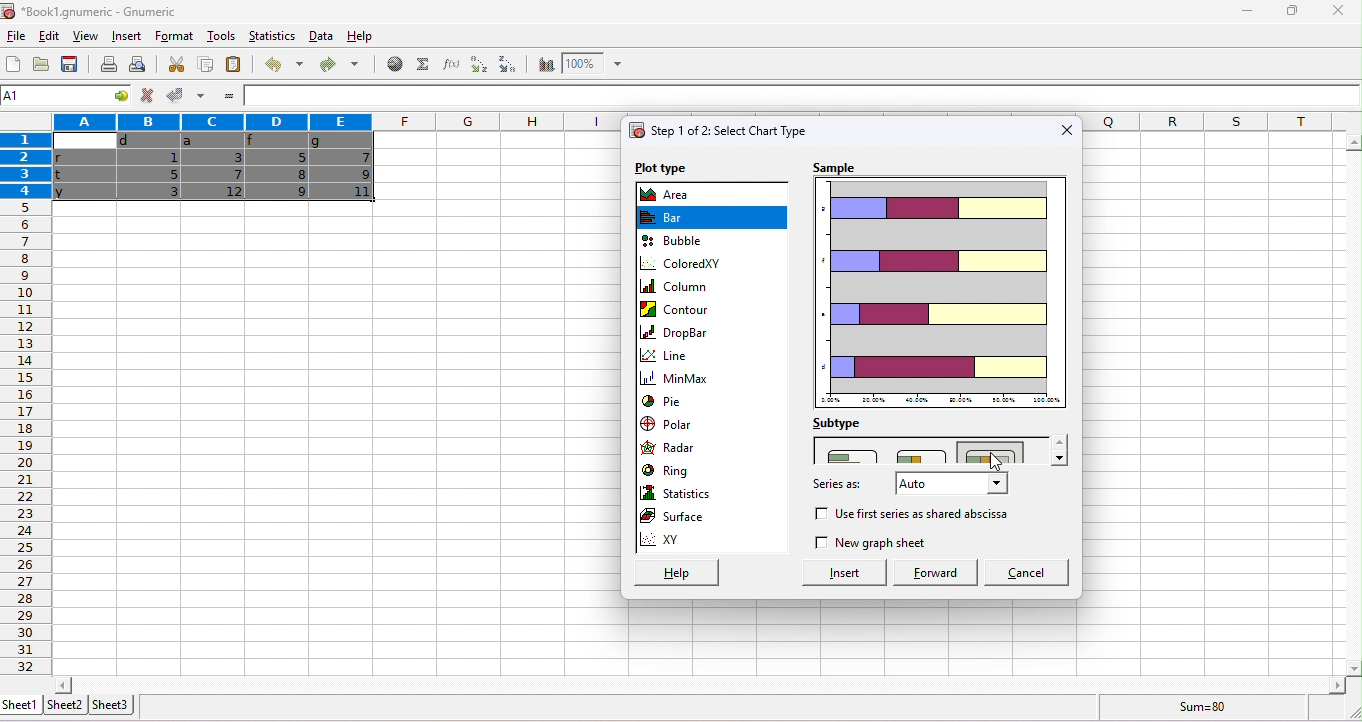  Describe the element at coordinates (361, 36) in the screenshot. I see `help` at that location.